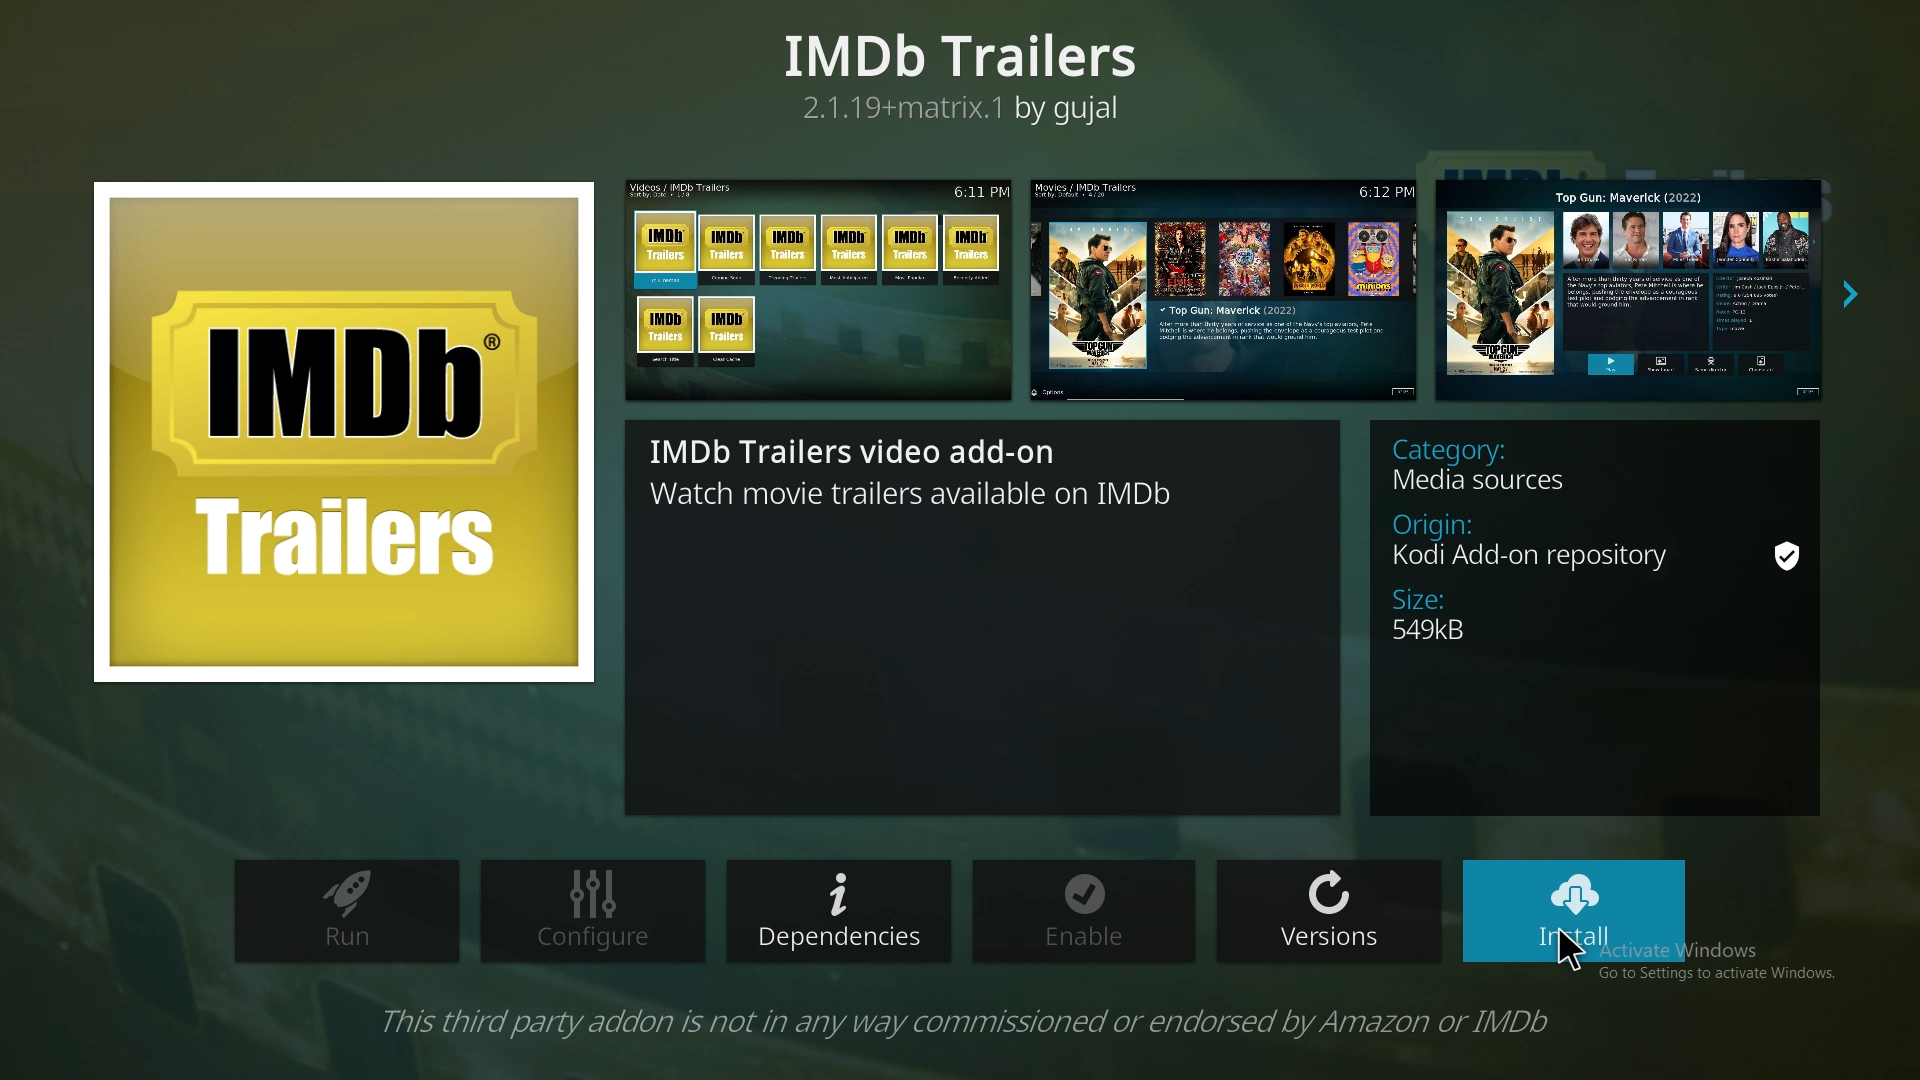 This screenshot has height=1080, width=1920. I want to click on category, so click(1509, 466).